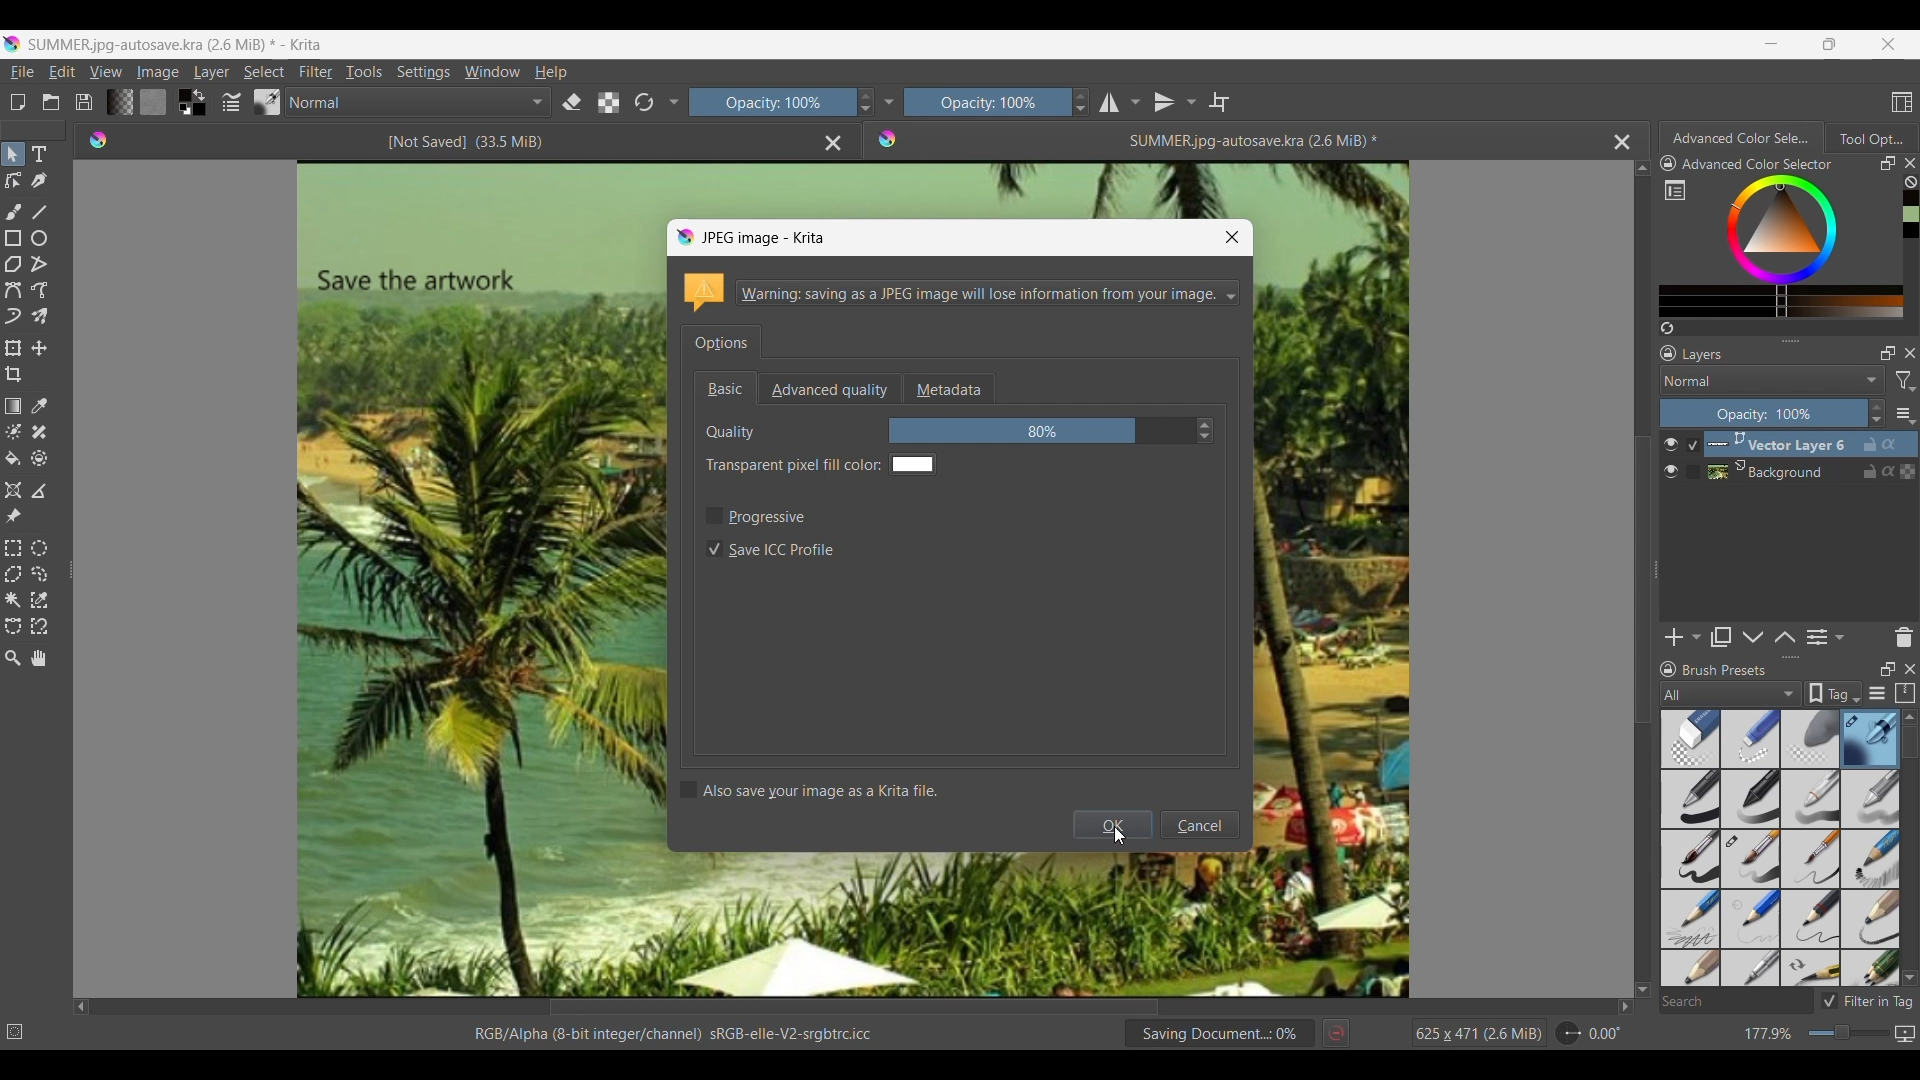 The image size is (1920, 1080). I want to click on Foreground color, so click(180, 94).